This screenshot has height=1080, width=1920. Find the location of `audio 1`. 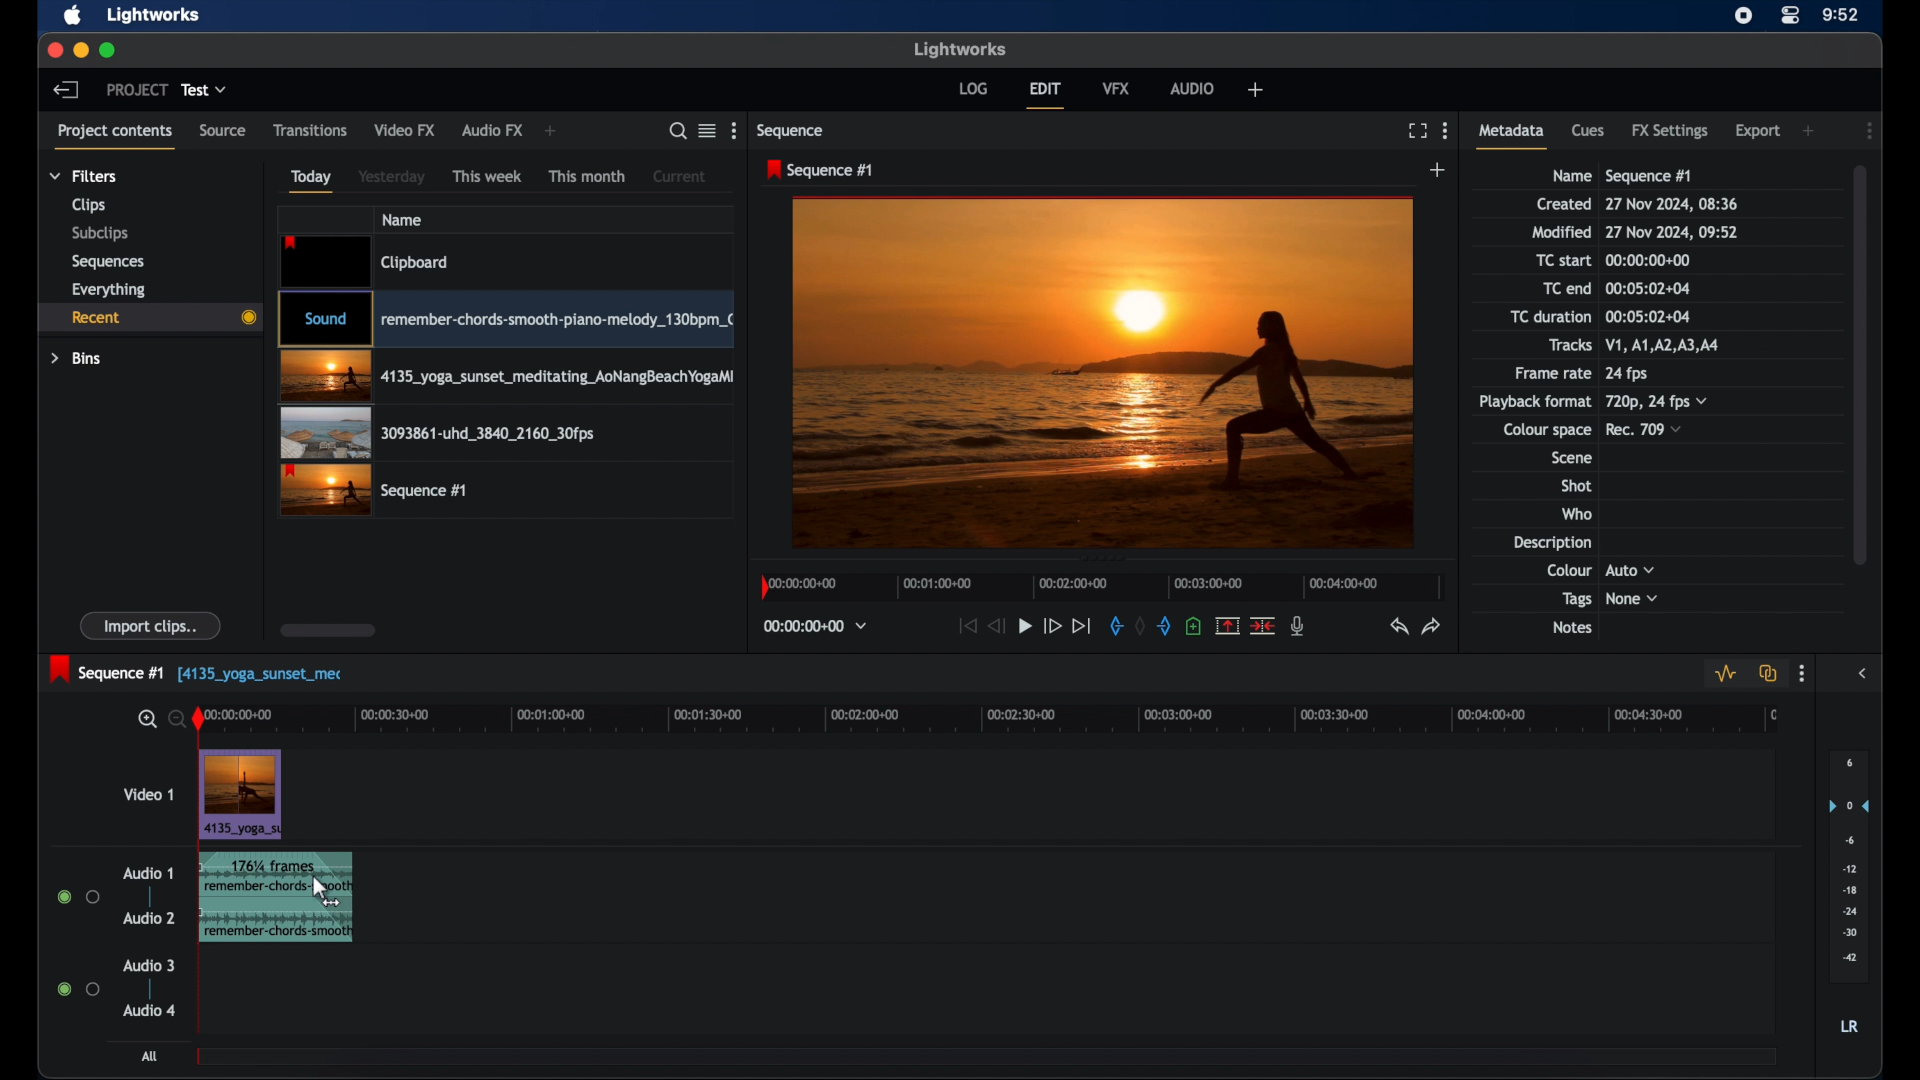

audio 1 is located at coordinates (148, 873).